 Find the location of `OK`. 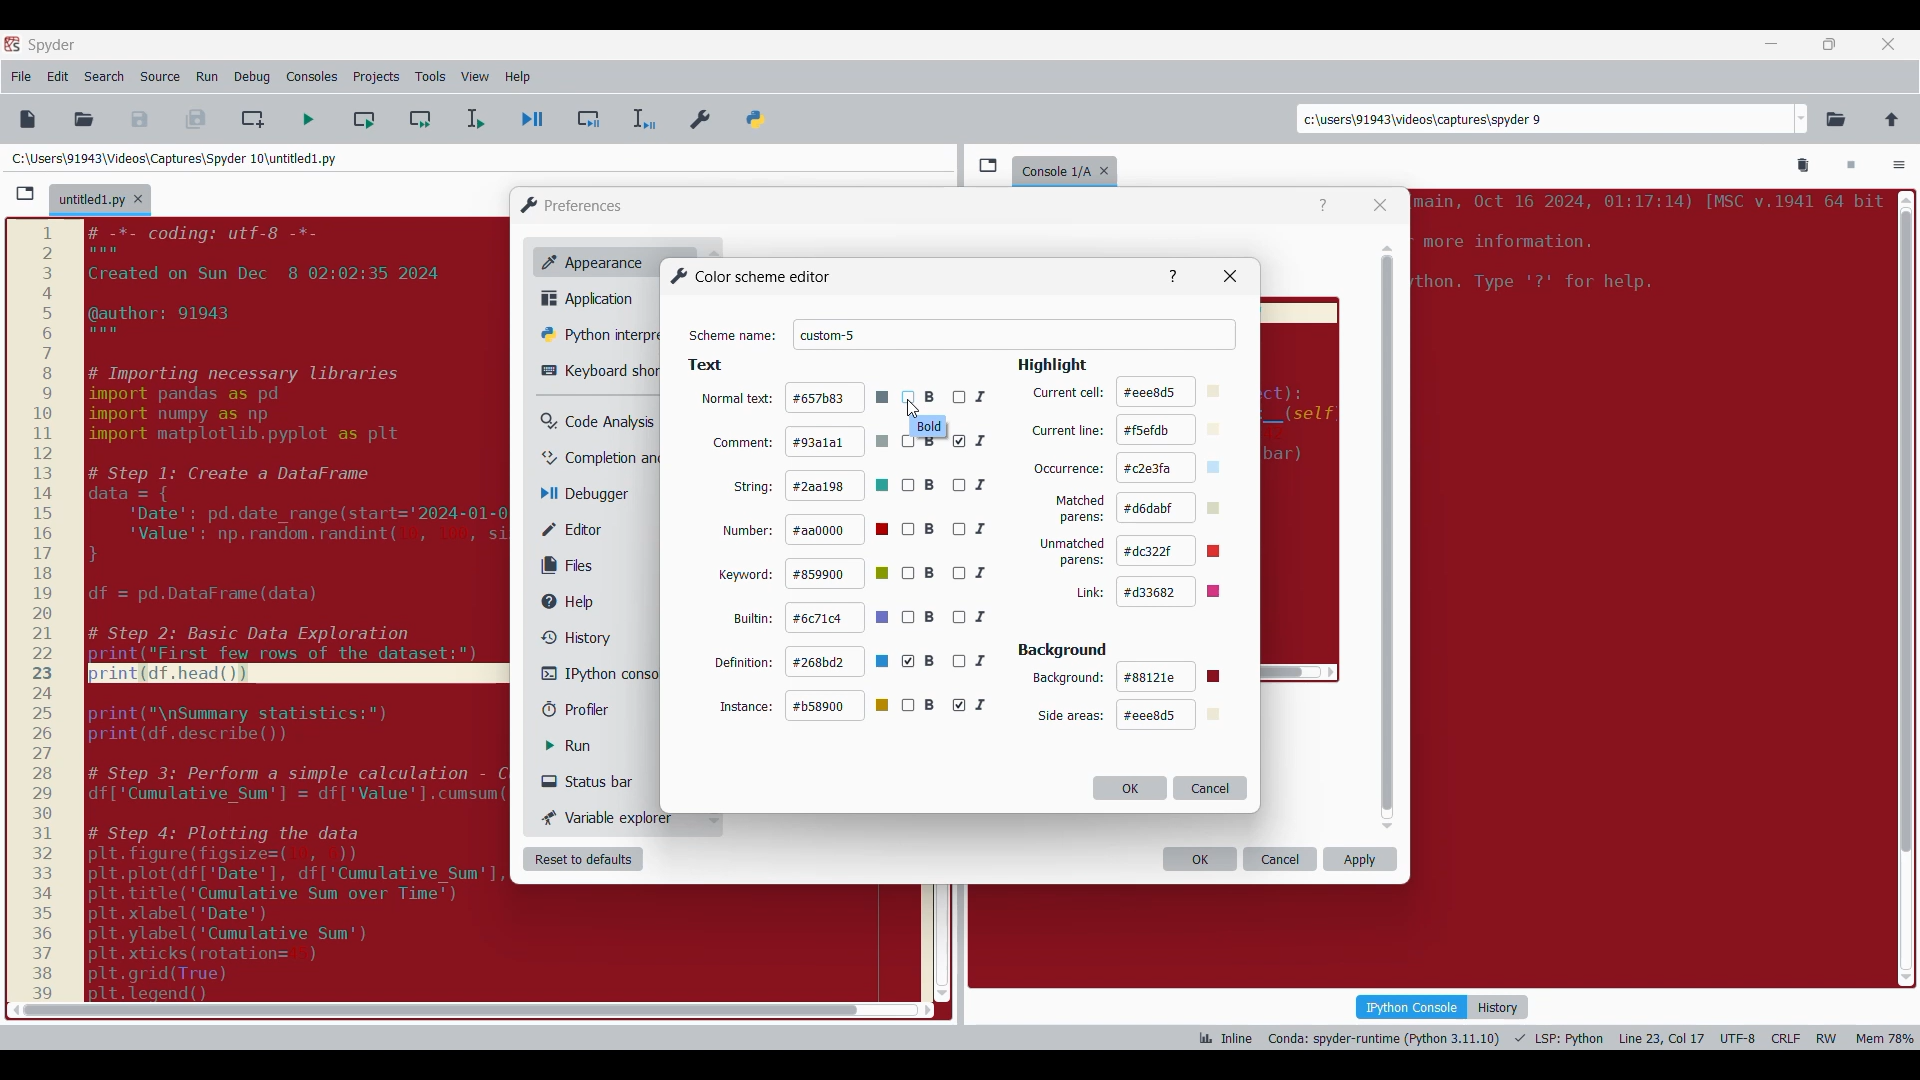

OK is located at coordinates (1200, 859).